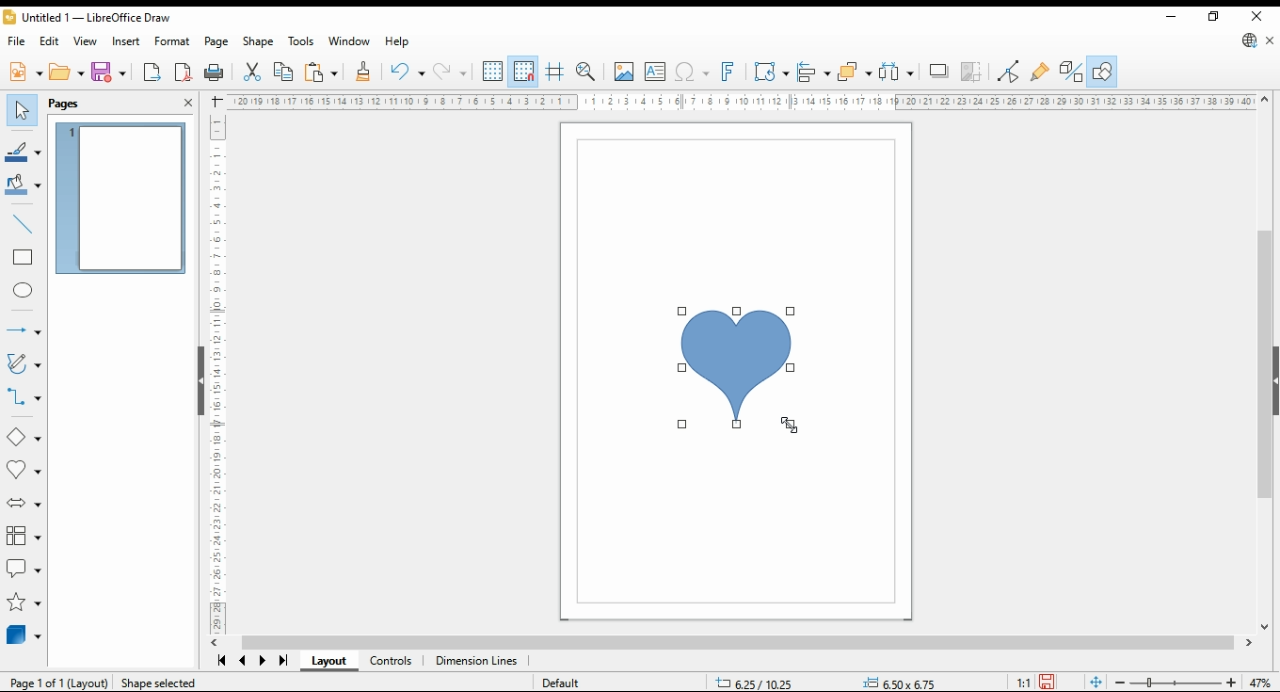 This screenshot has width=1280, height=692. Describe the element at coordinates (243, 663) in the screenshot. I see `previous page` at that location.